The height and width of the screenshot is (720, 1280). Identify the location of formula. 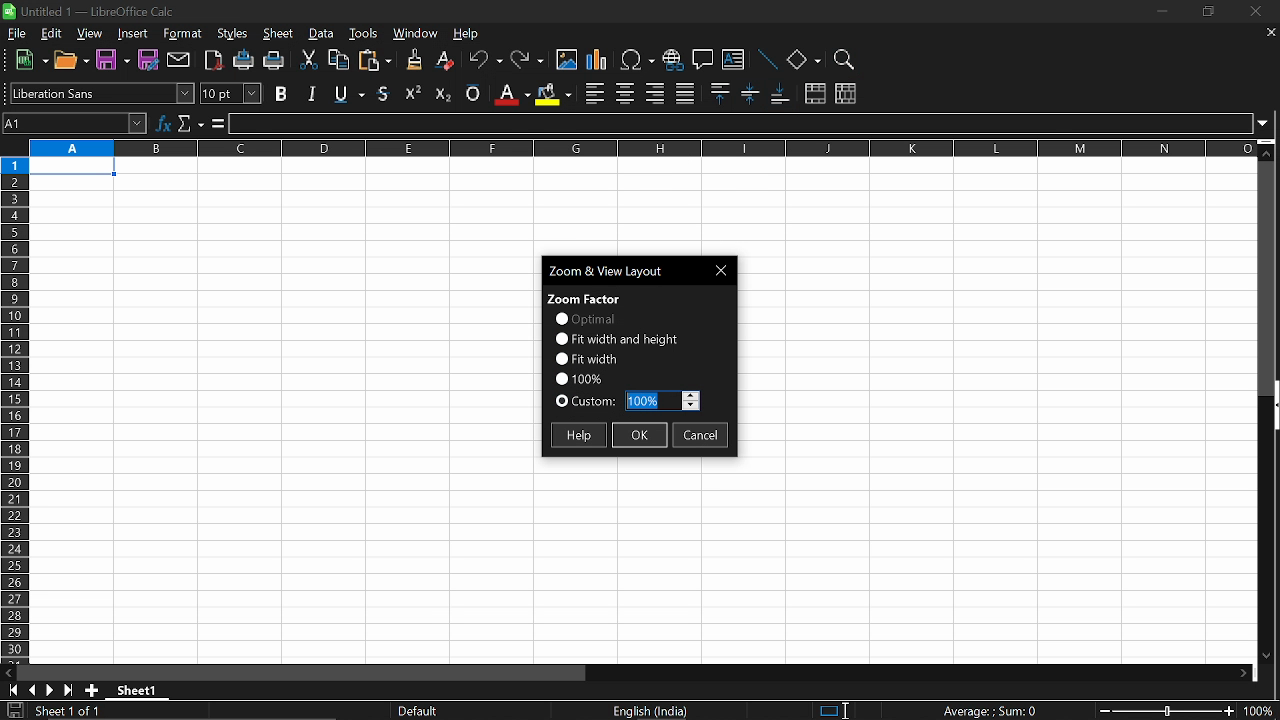
(216, 124).